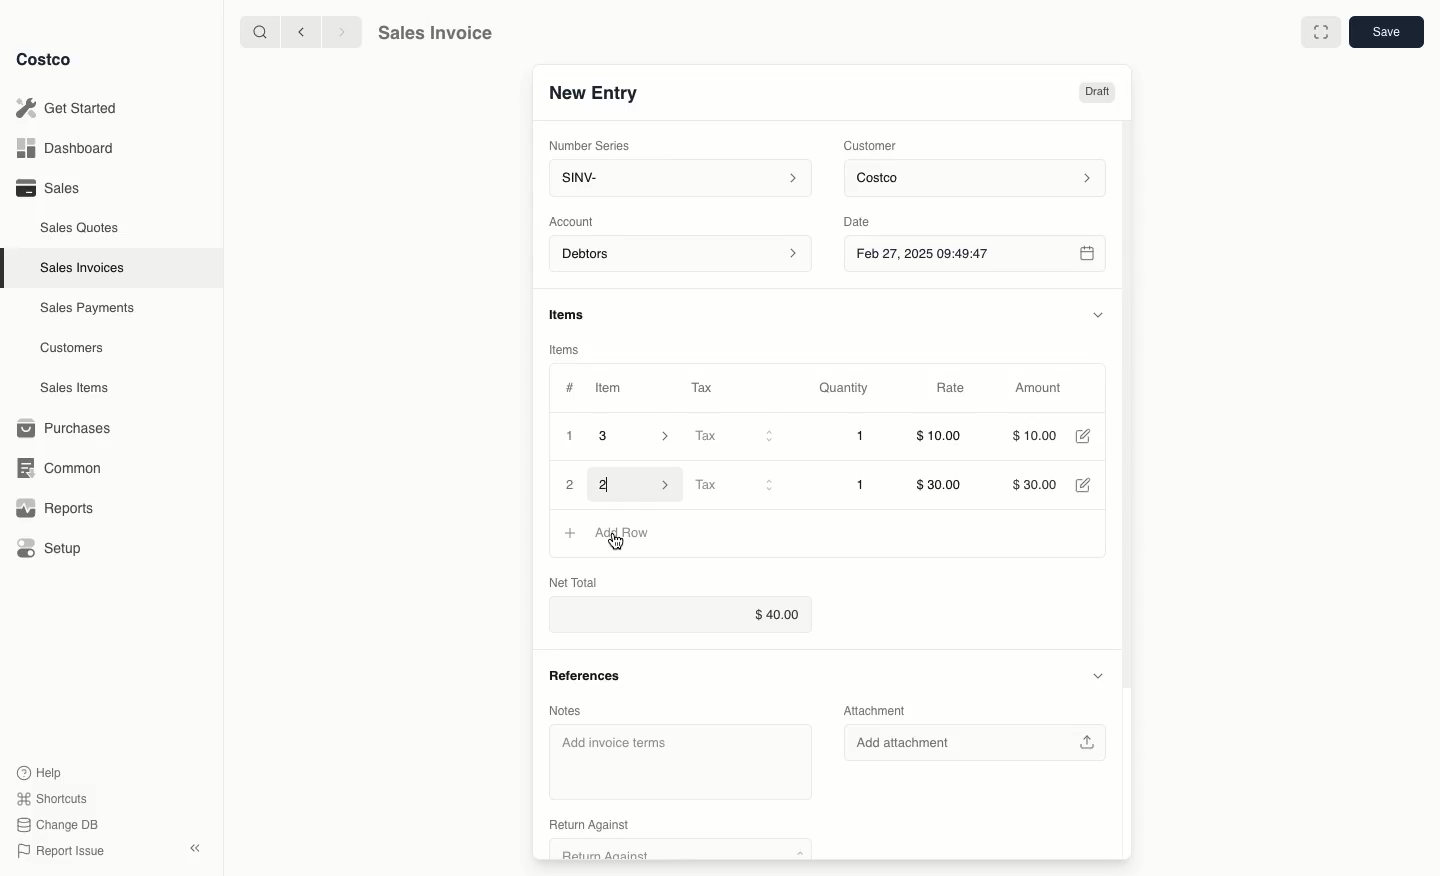 This screenshot has width=1440, height=876. Describe the element at coordinates (1033, 485) in the screenshot. I see `$30.00` at that location.